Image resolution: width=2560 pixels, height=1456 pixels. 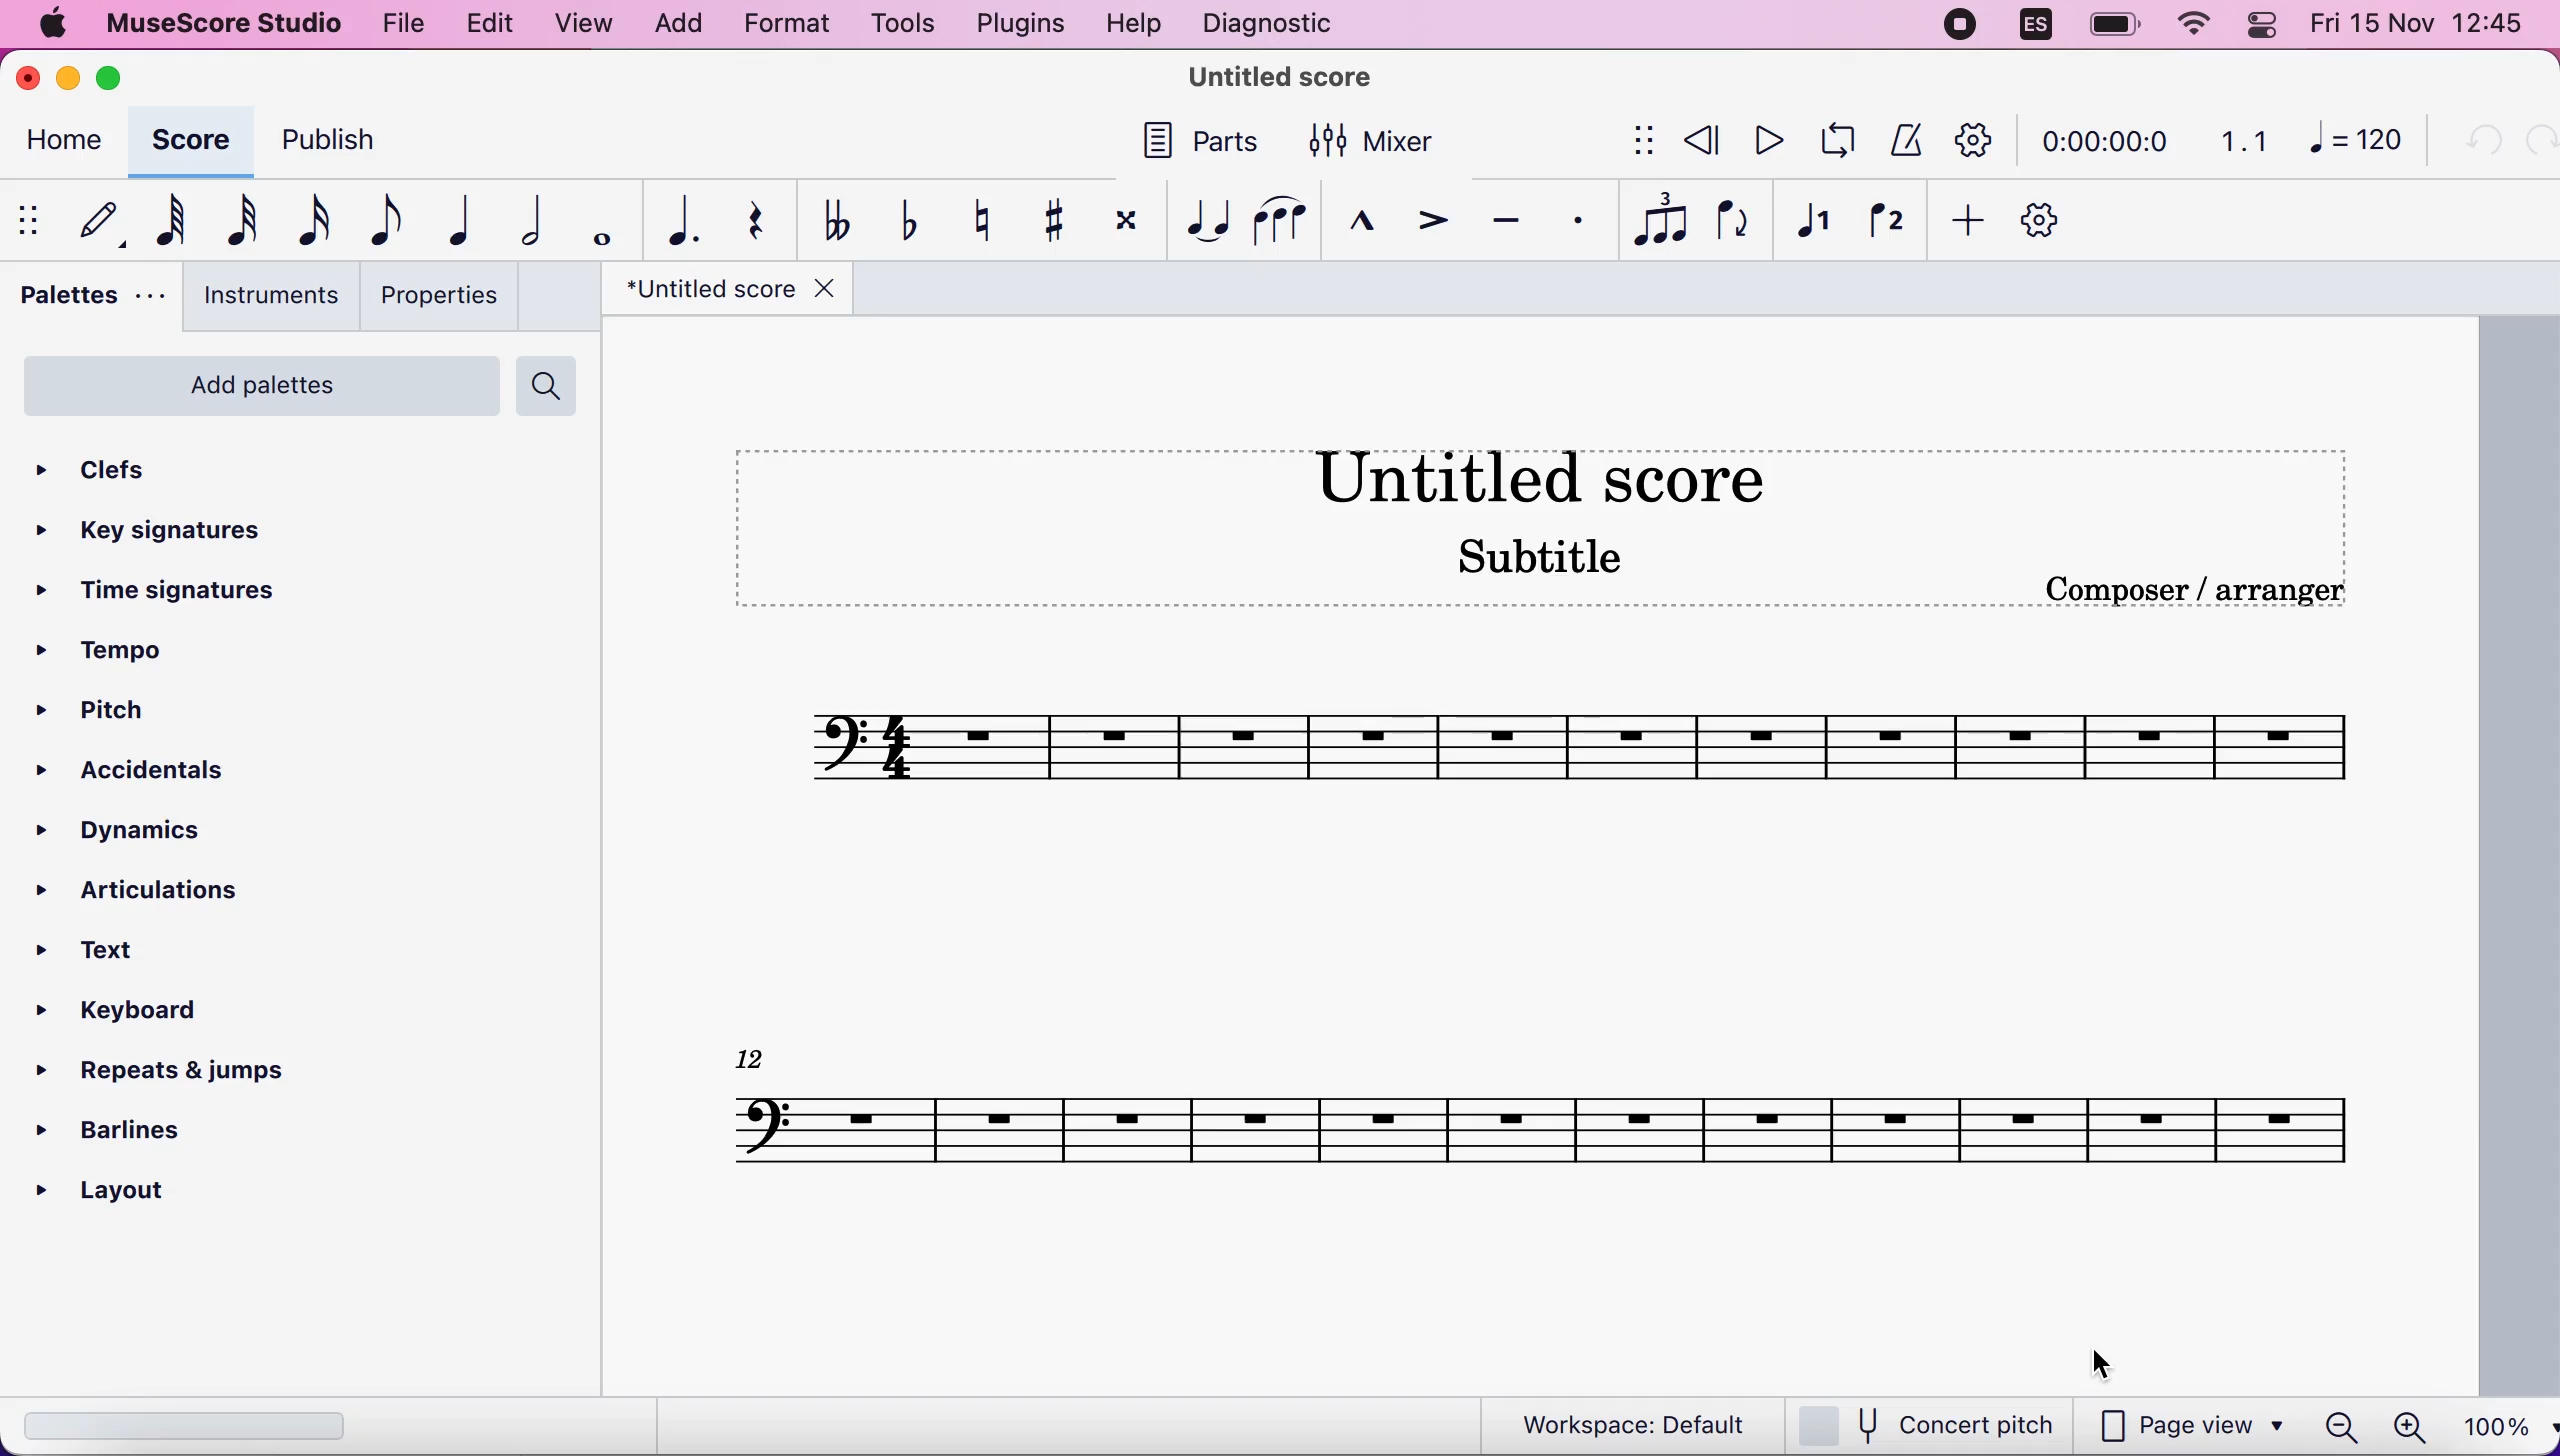 I want to click on toggle natural, so click(x=970, y=219).